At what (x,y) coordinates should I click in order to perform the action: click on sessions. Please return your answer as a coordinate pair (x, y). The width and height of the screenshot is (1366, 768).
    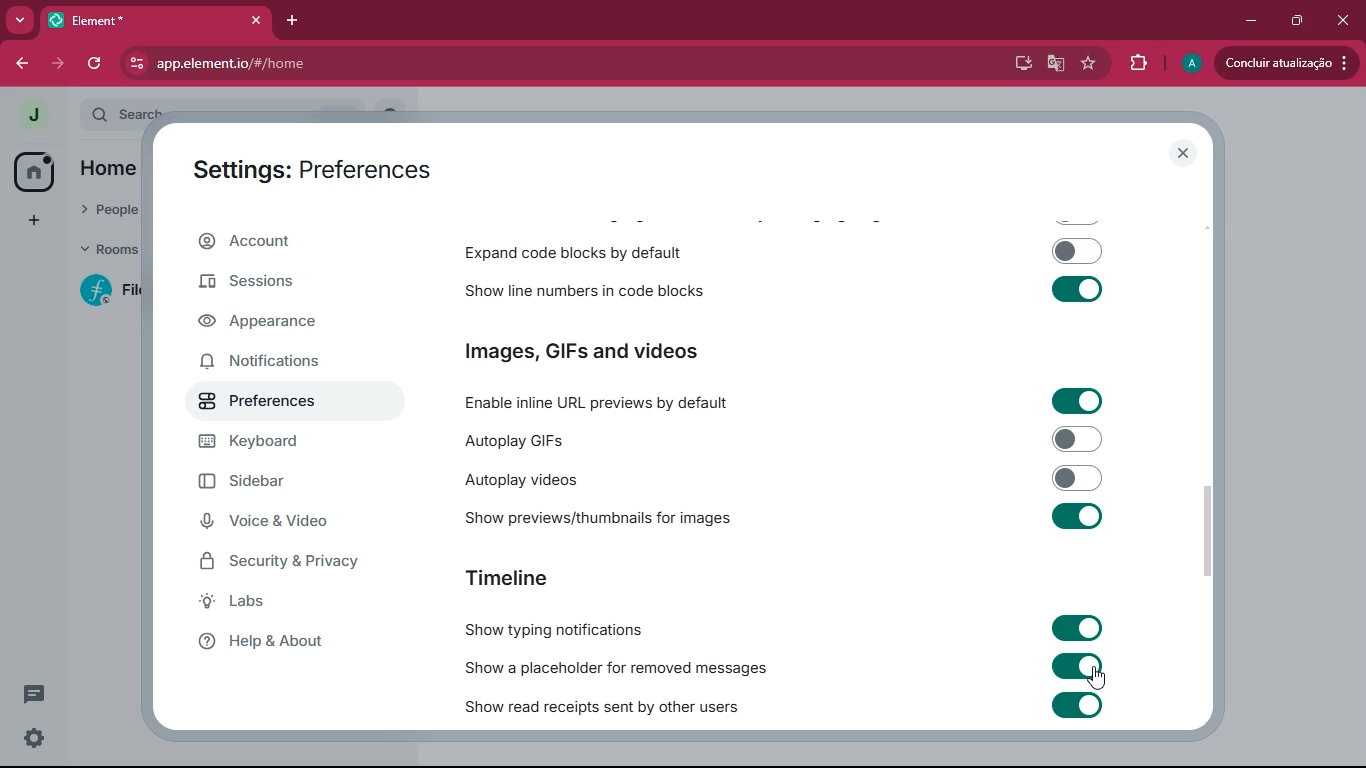
    Looking at the image, I should click on (278, 283).